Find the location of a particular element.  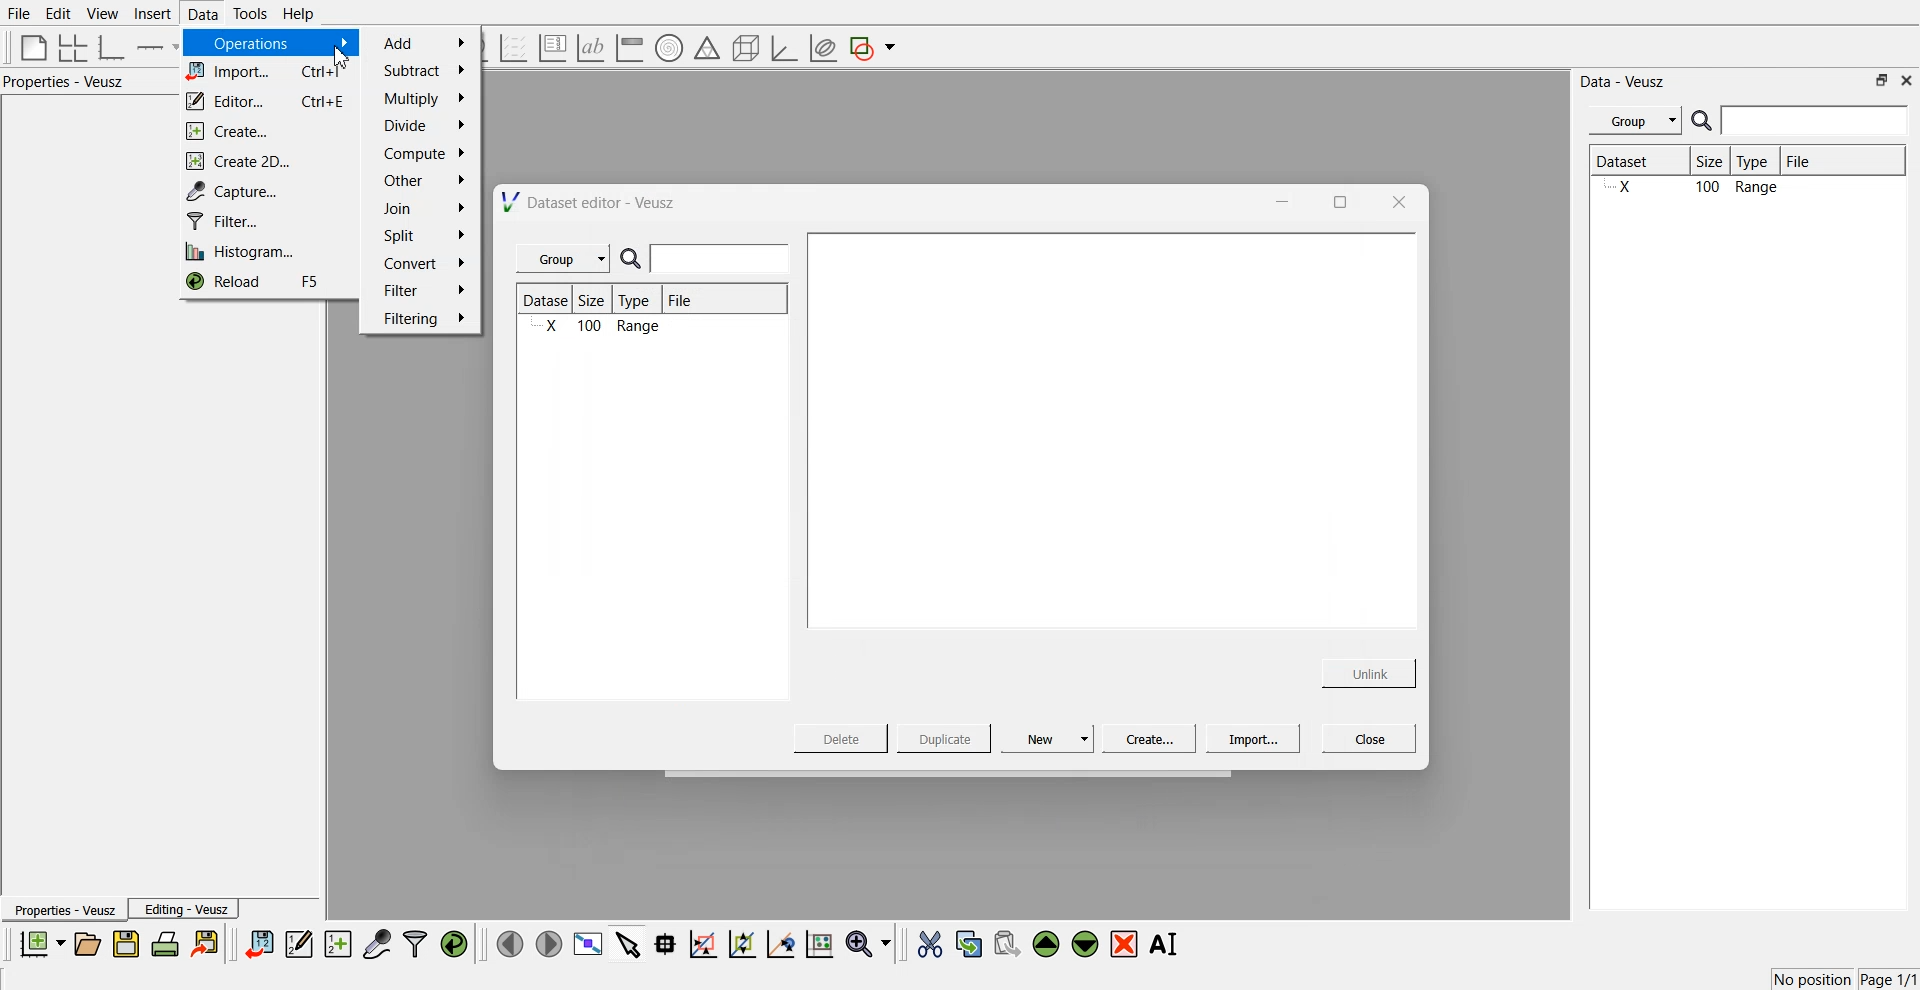

Tools is located at coordinates (248, 13).